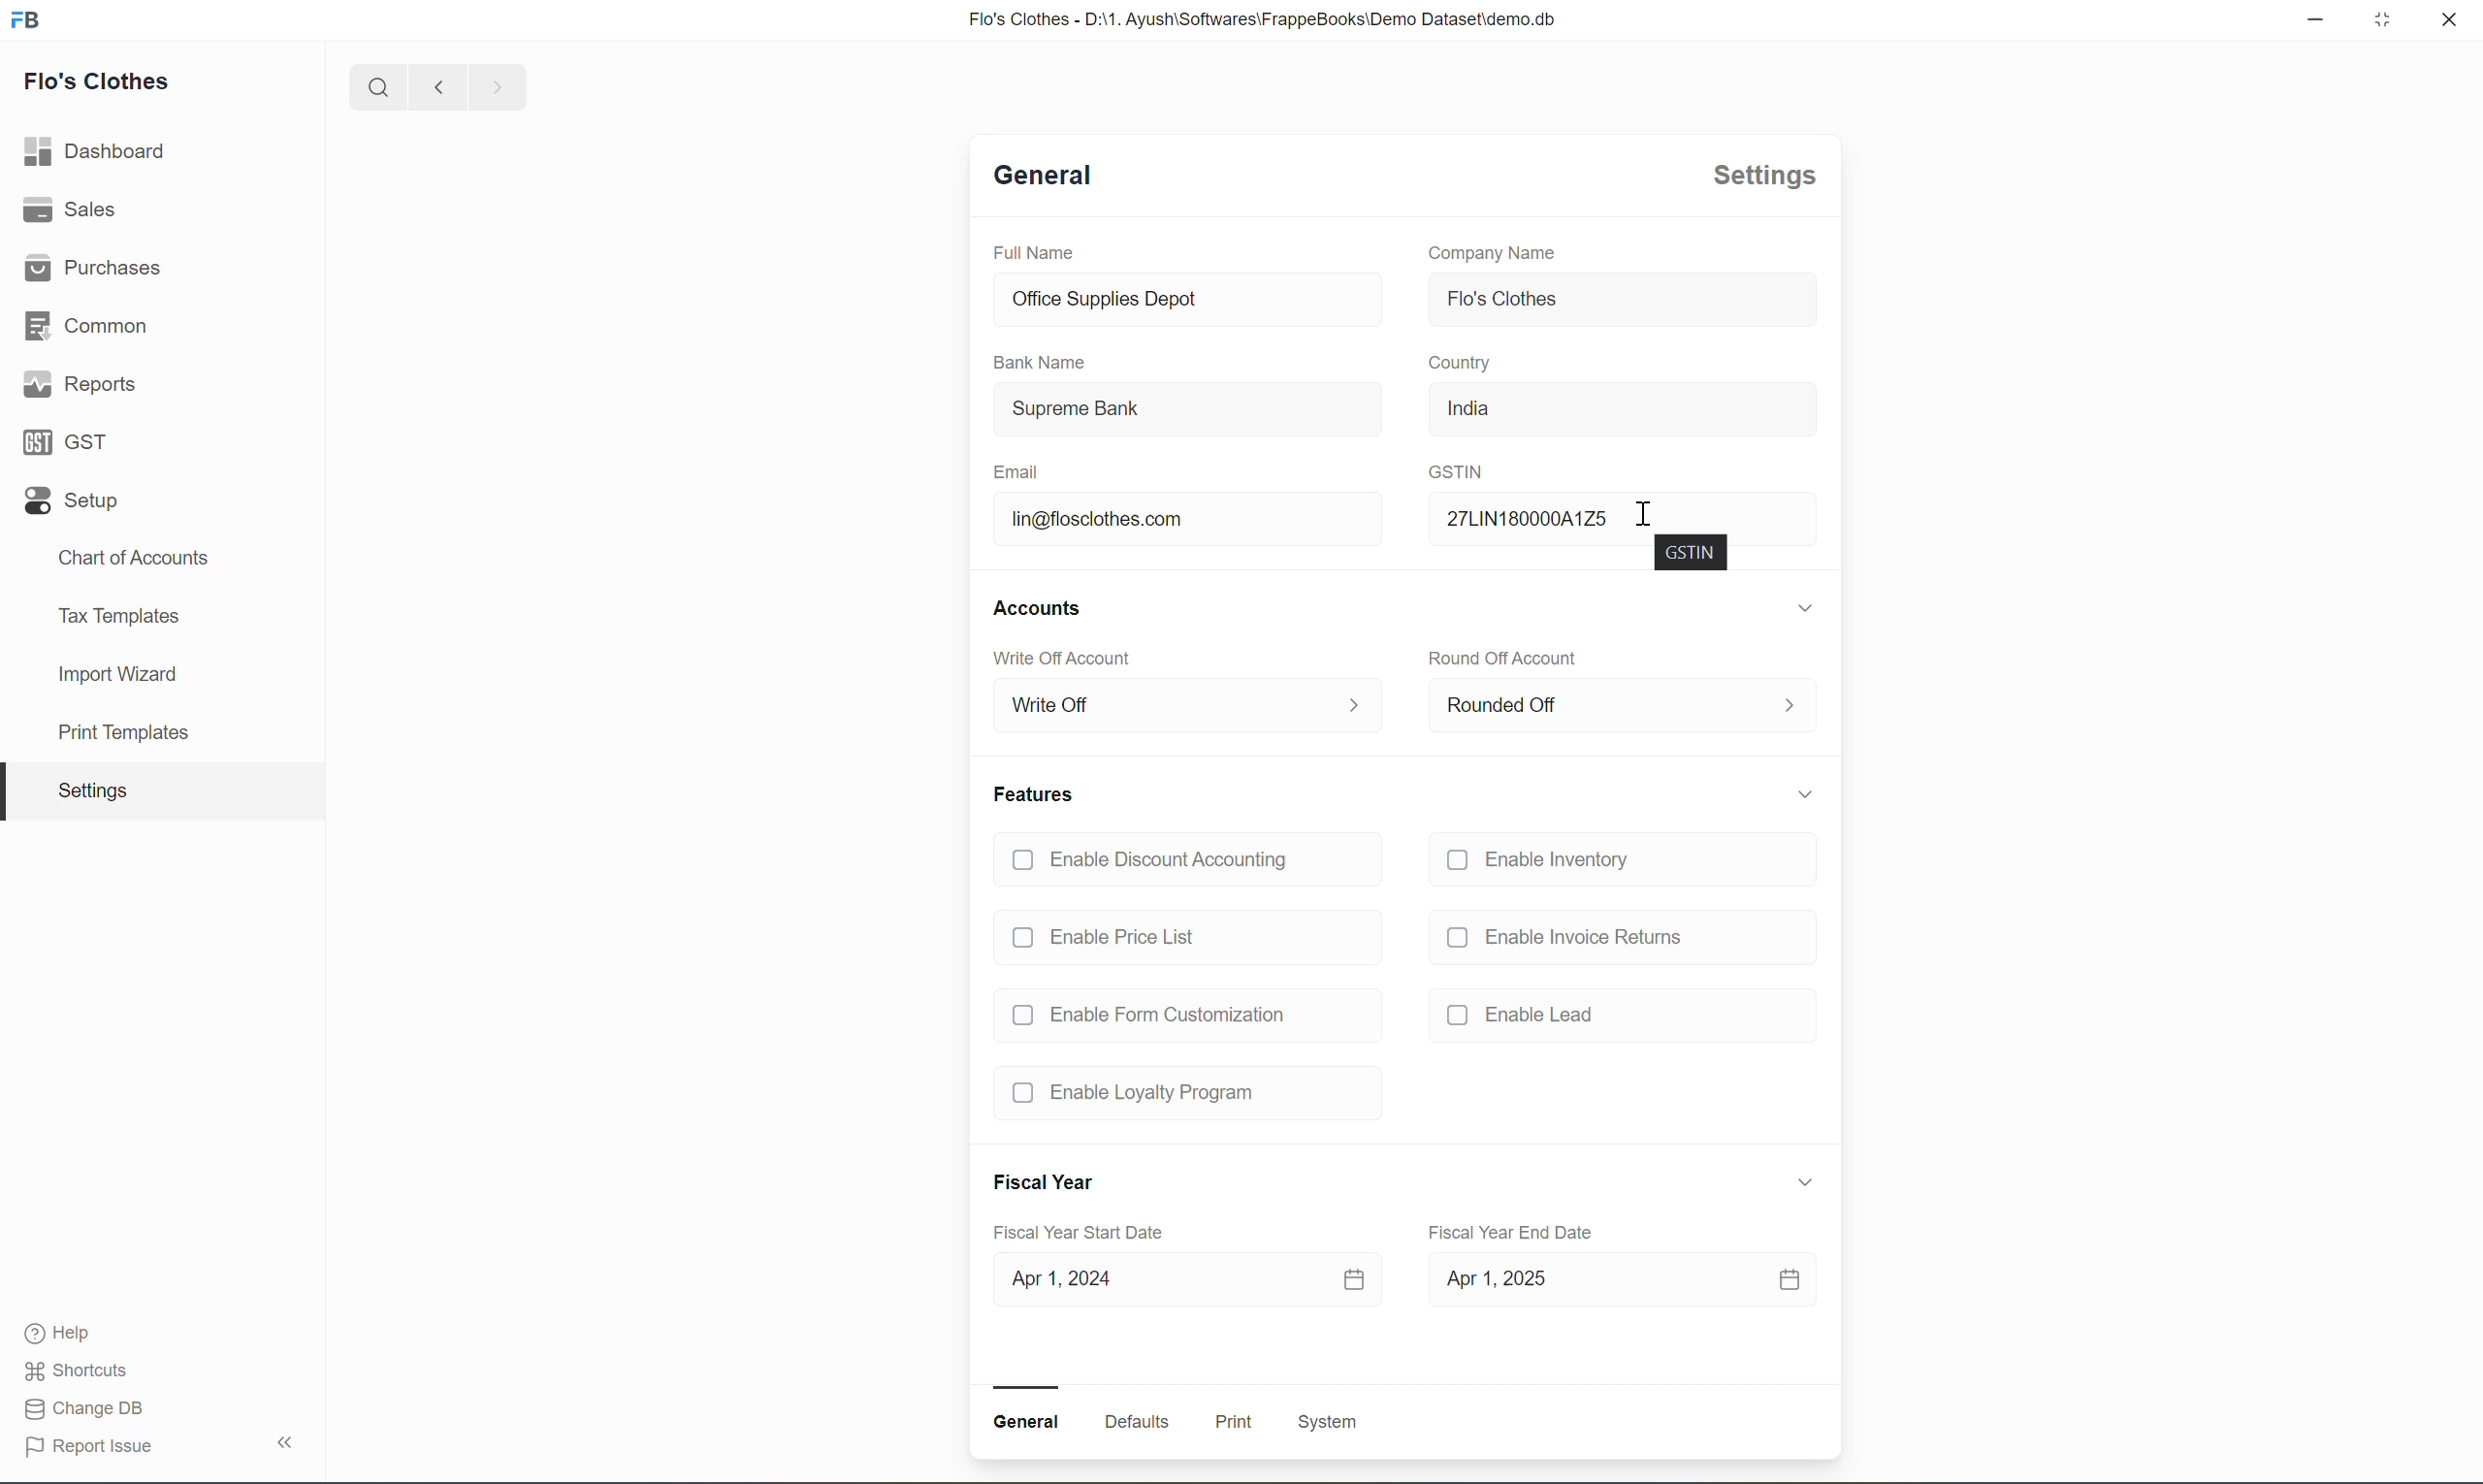 Image resolution: width=2483 pixels, height=1484 pixels. Describe the element at coordinates (2316, 19) in the screenshot. I see `minimize` at that location.